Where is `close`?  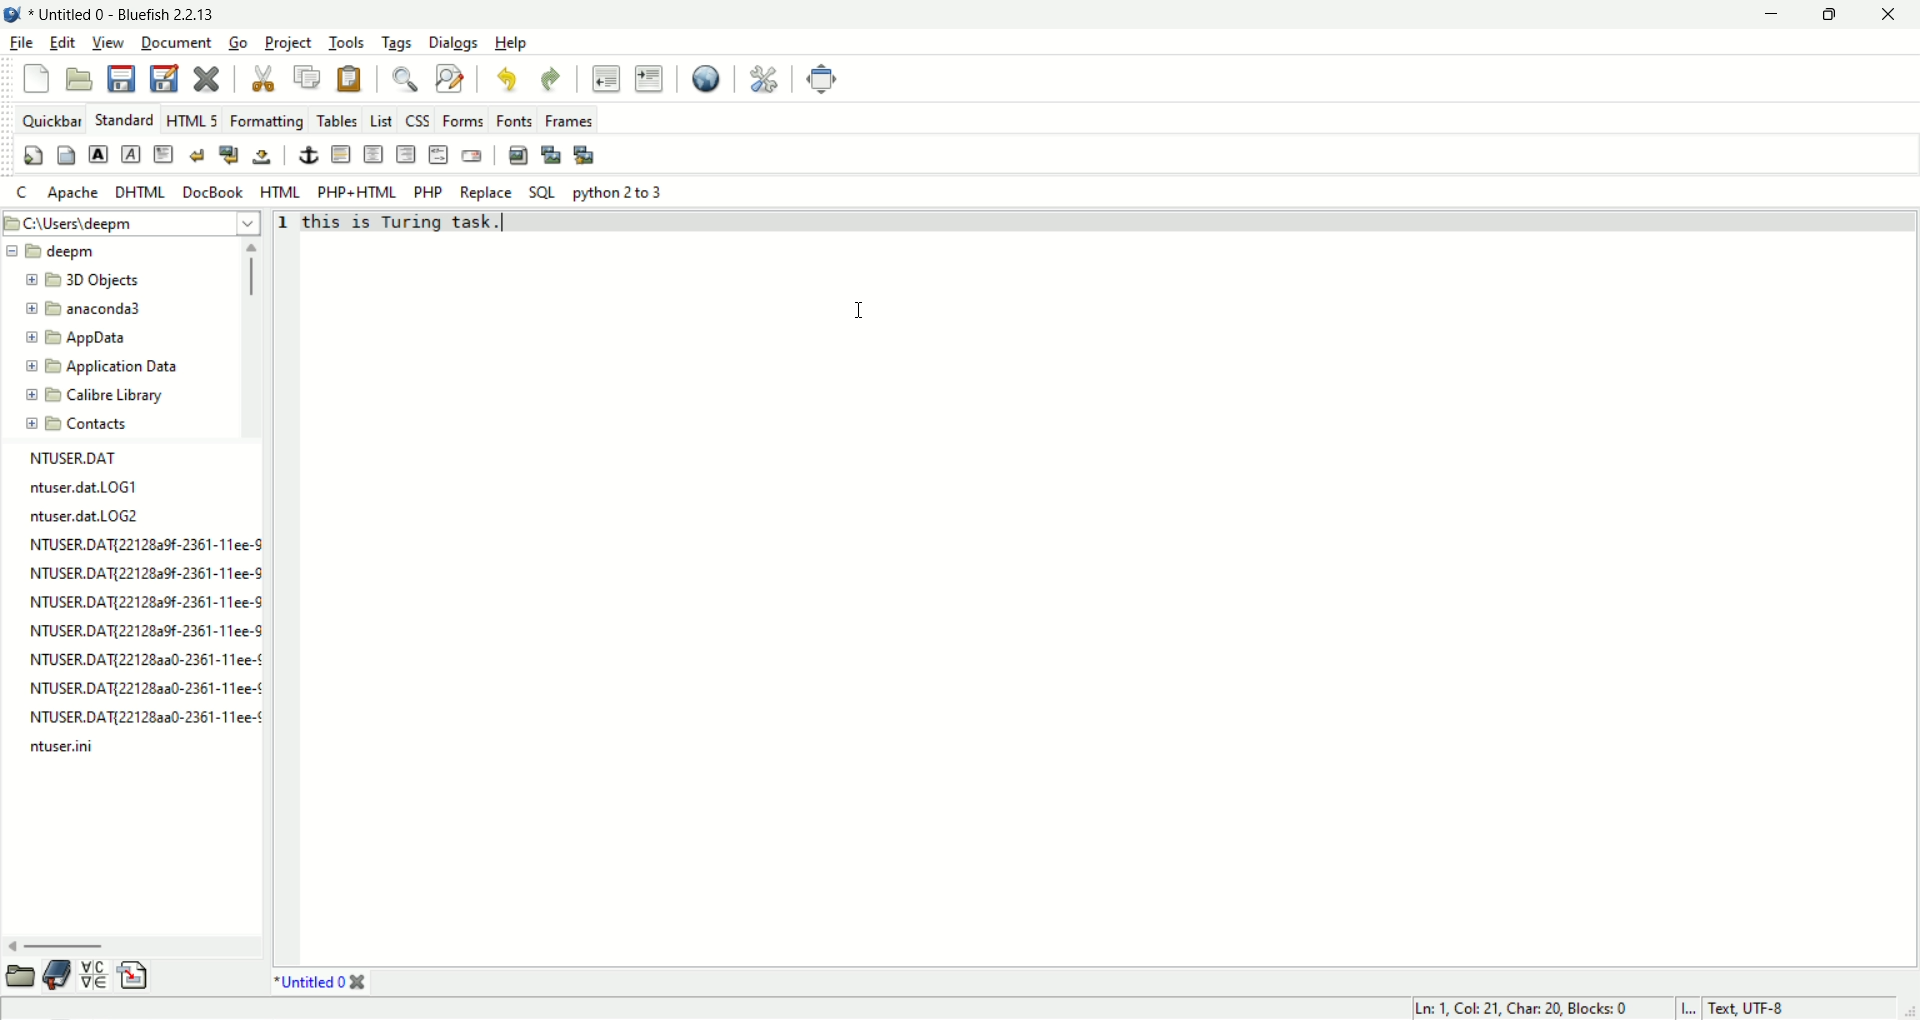
close is located at coordinates (1897, 15).